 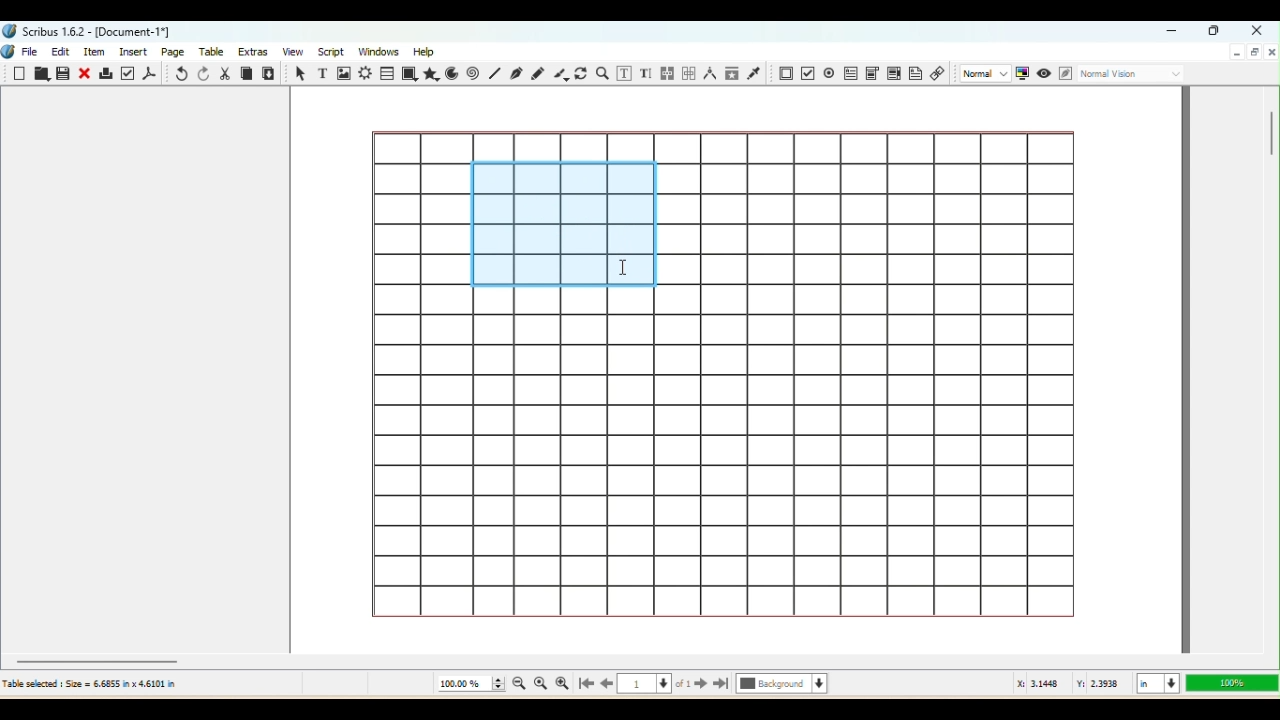 I want to click on Save, so click(x=65, y=75).